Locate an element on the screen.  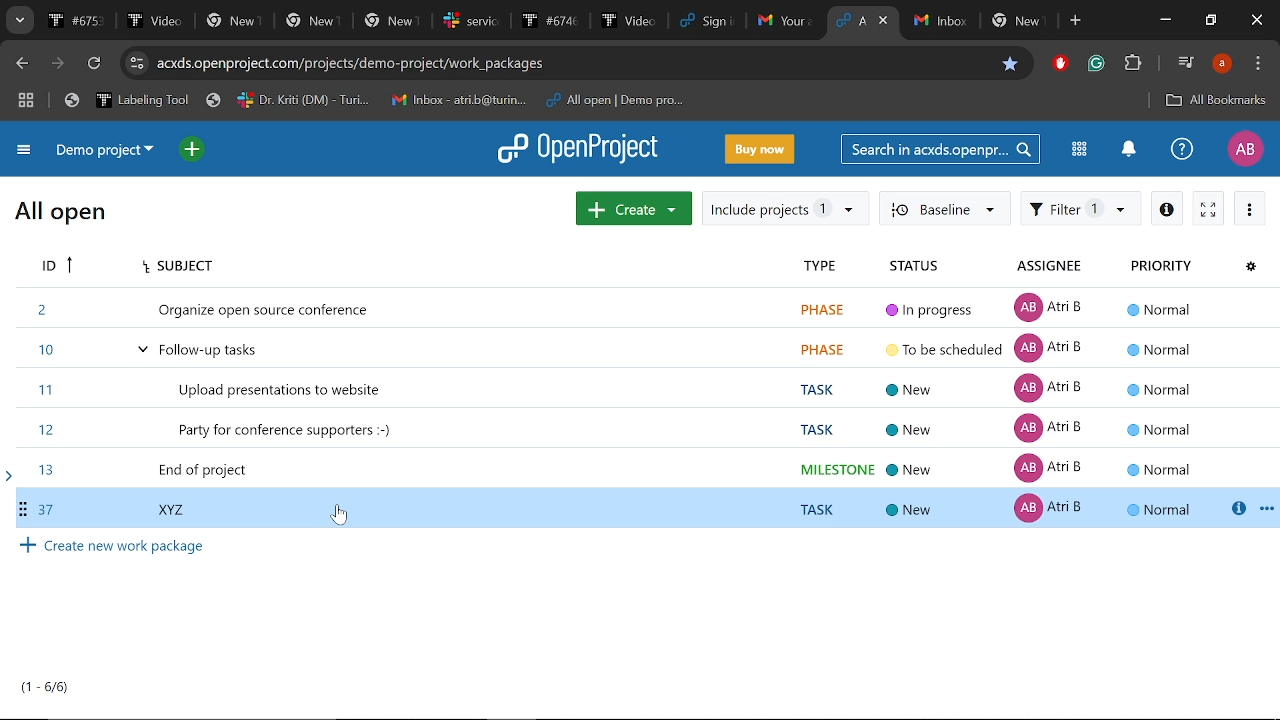
Tab group is located at coordinates (27, 102).